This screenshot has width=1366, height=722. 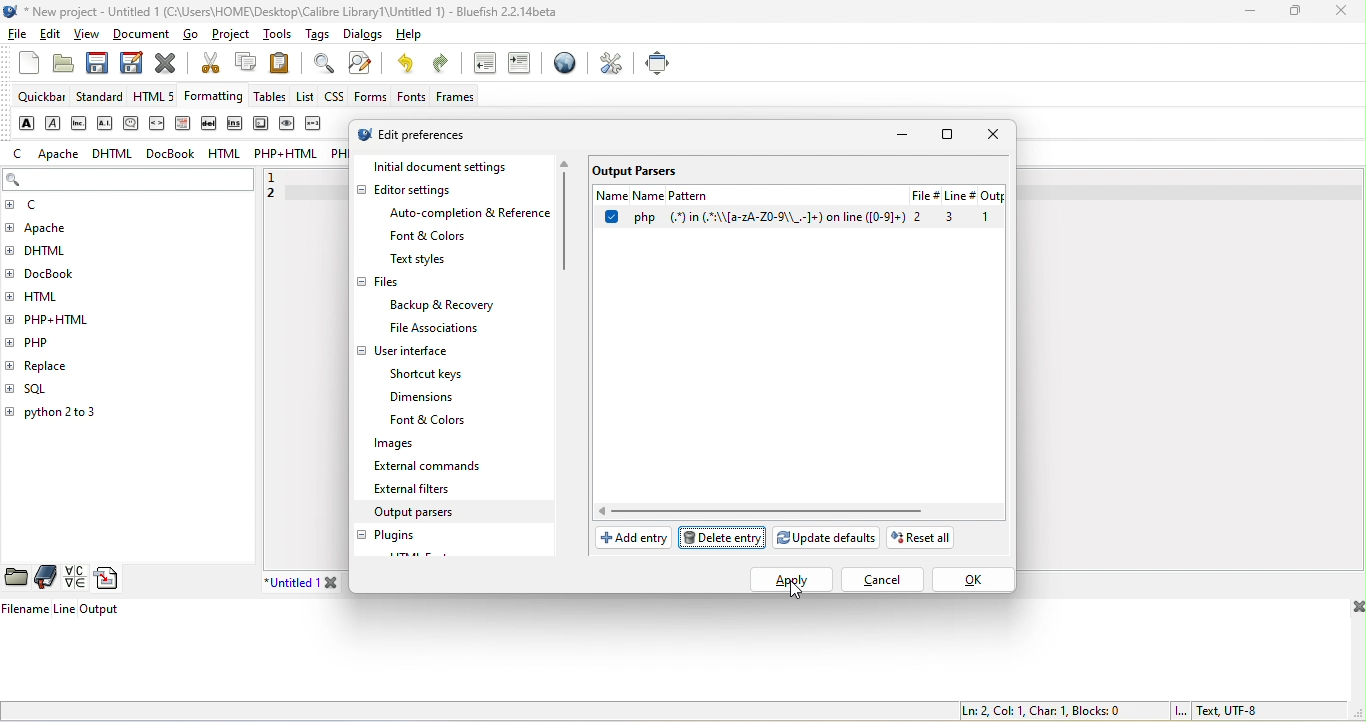 I want to click on file browser, so click(x=17, y=578).